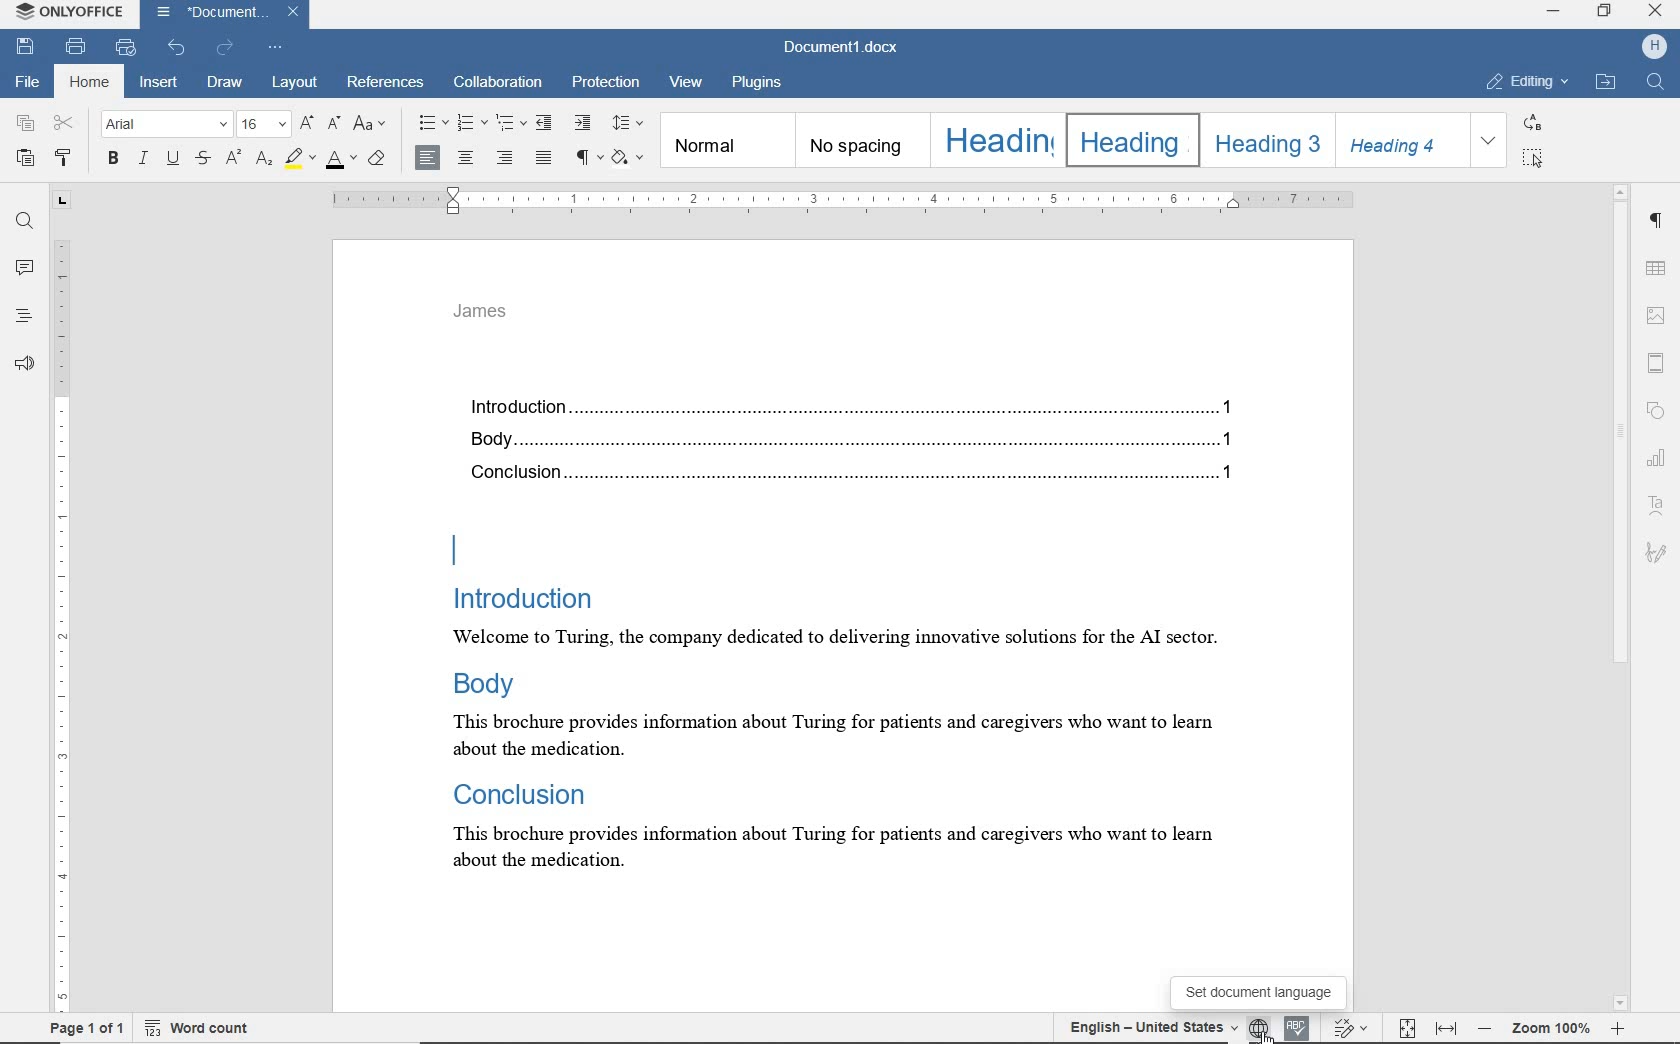 This screenshot has width=1680, height=1044. Describe the element at coordinates (1658, 84) in the screenshot. I see `FIND` at that location.